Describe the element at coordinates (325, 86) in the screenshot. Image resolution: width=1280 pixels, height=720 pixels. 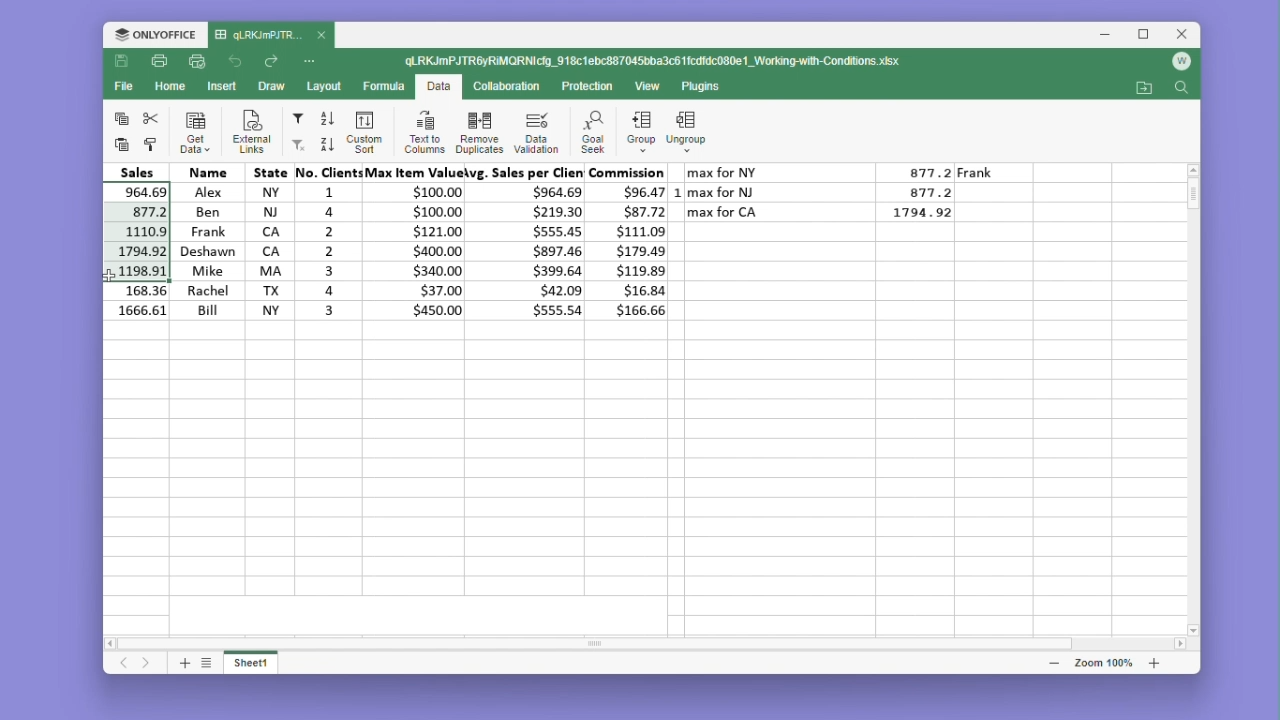
I see `Layout` at that location.